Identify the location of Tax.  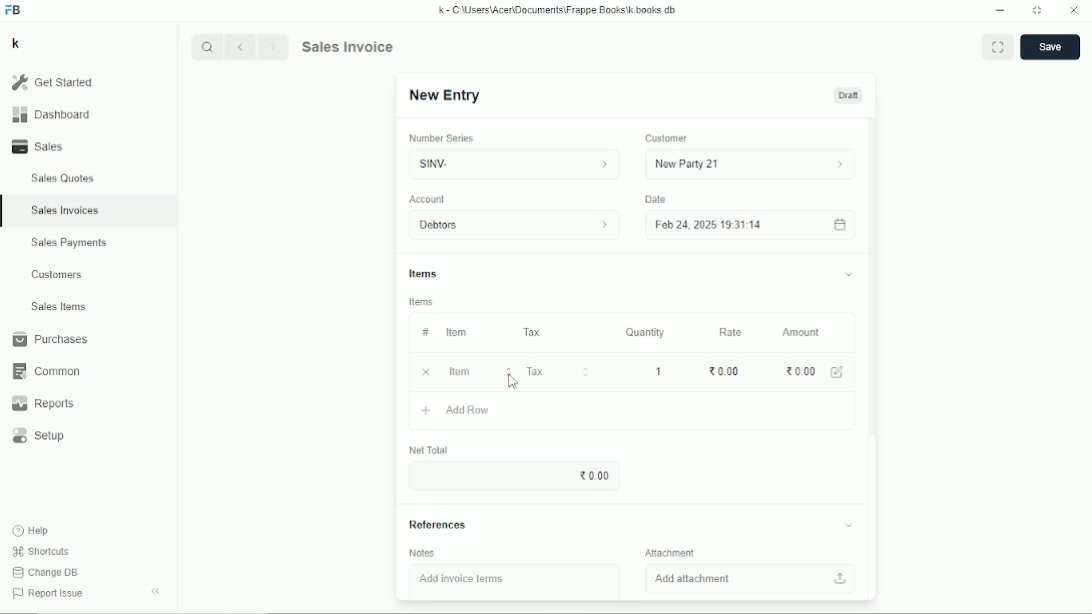
(534, 332).